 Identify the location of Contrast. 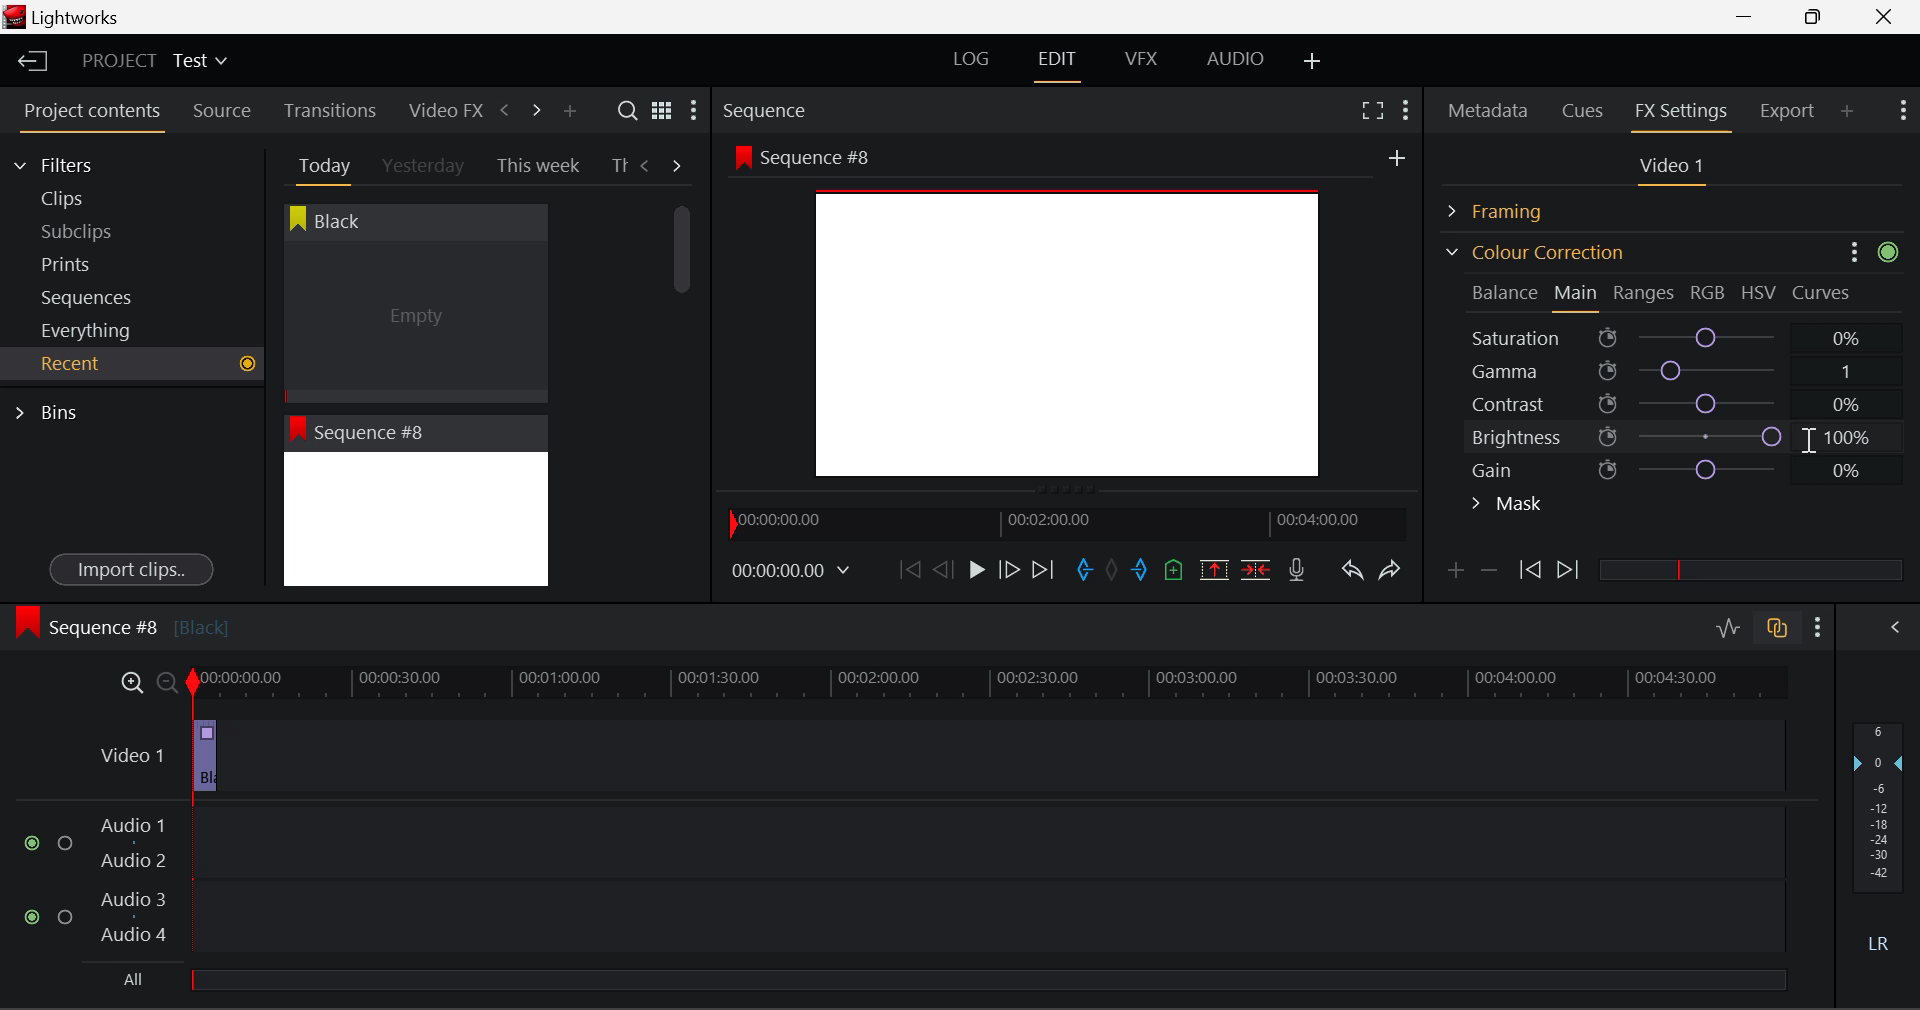
(1674, 403).